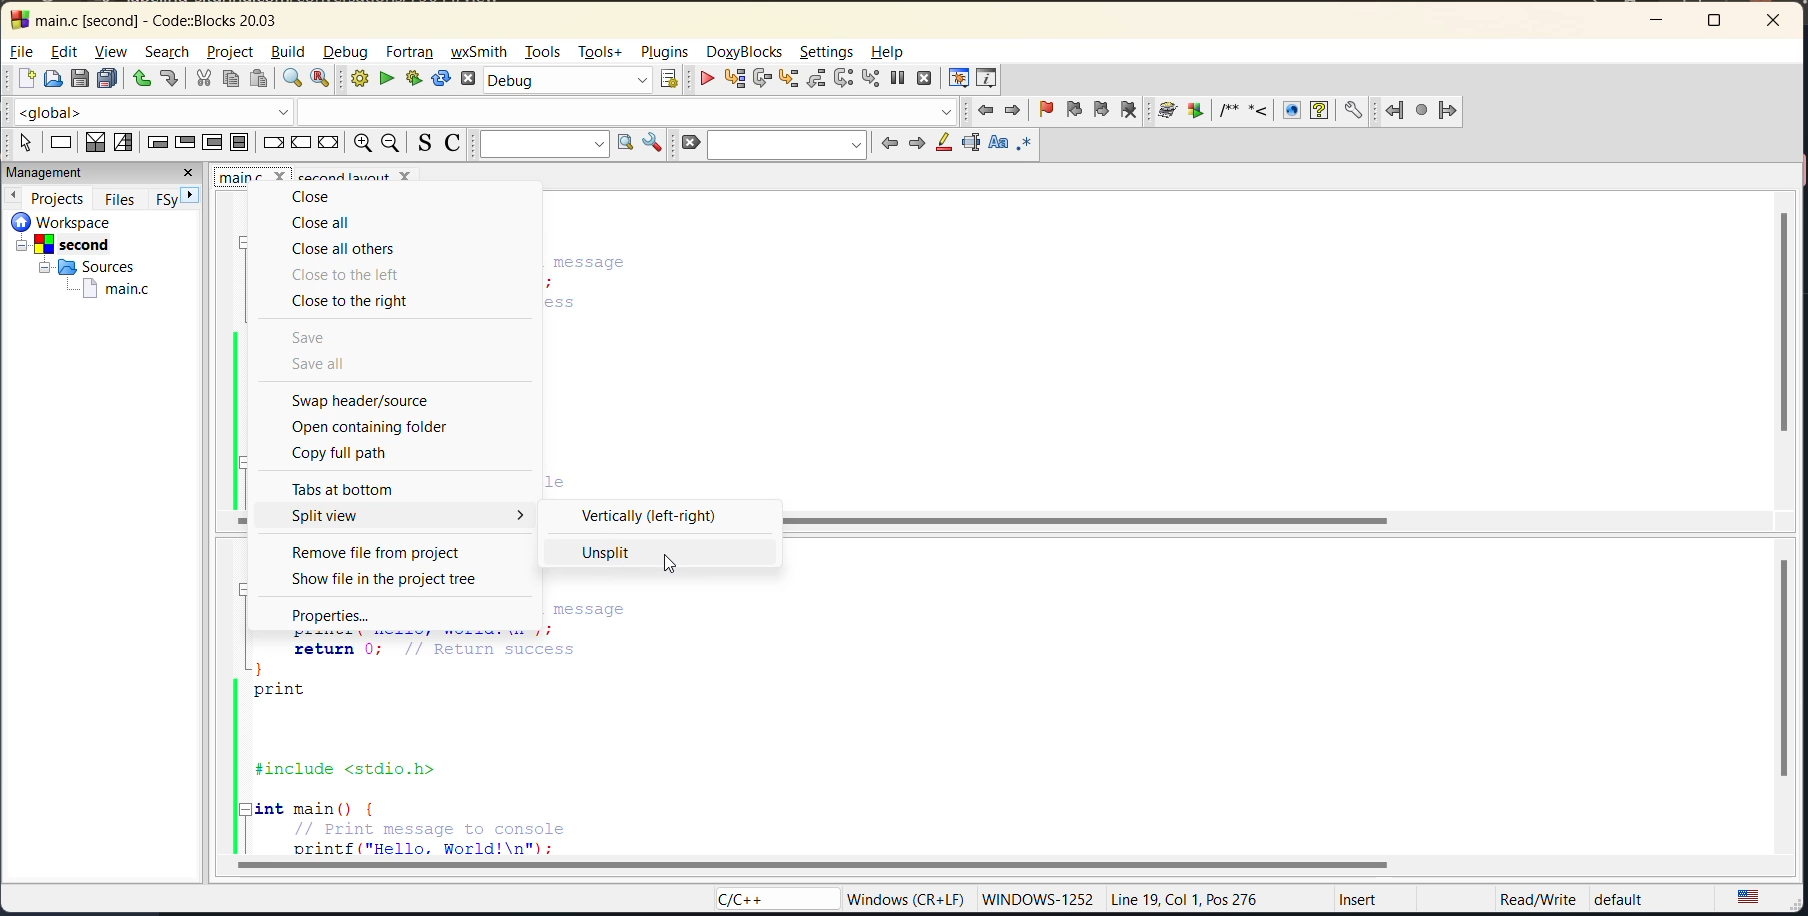  What do you see at coordinates (390, 143) in the screenshot?
I see `zoom out` at bounding box center [390, 143].